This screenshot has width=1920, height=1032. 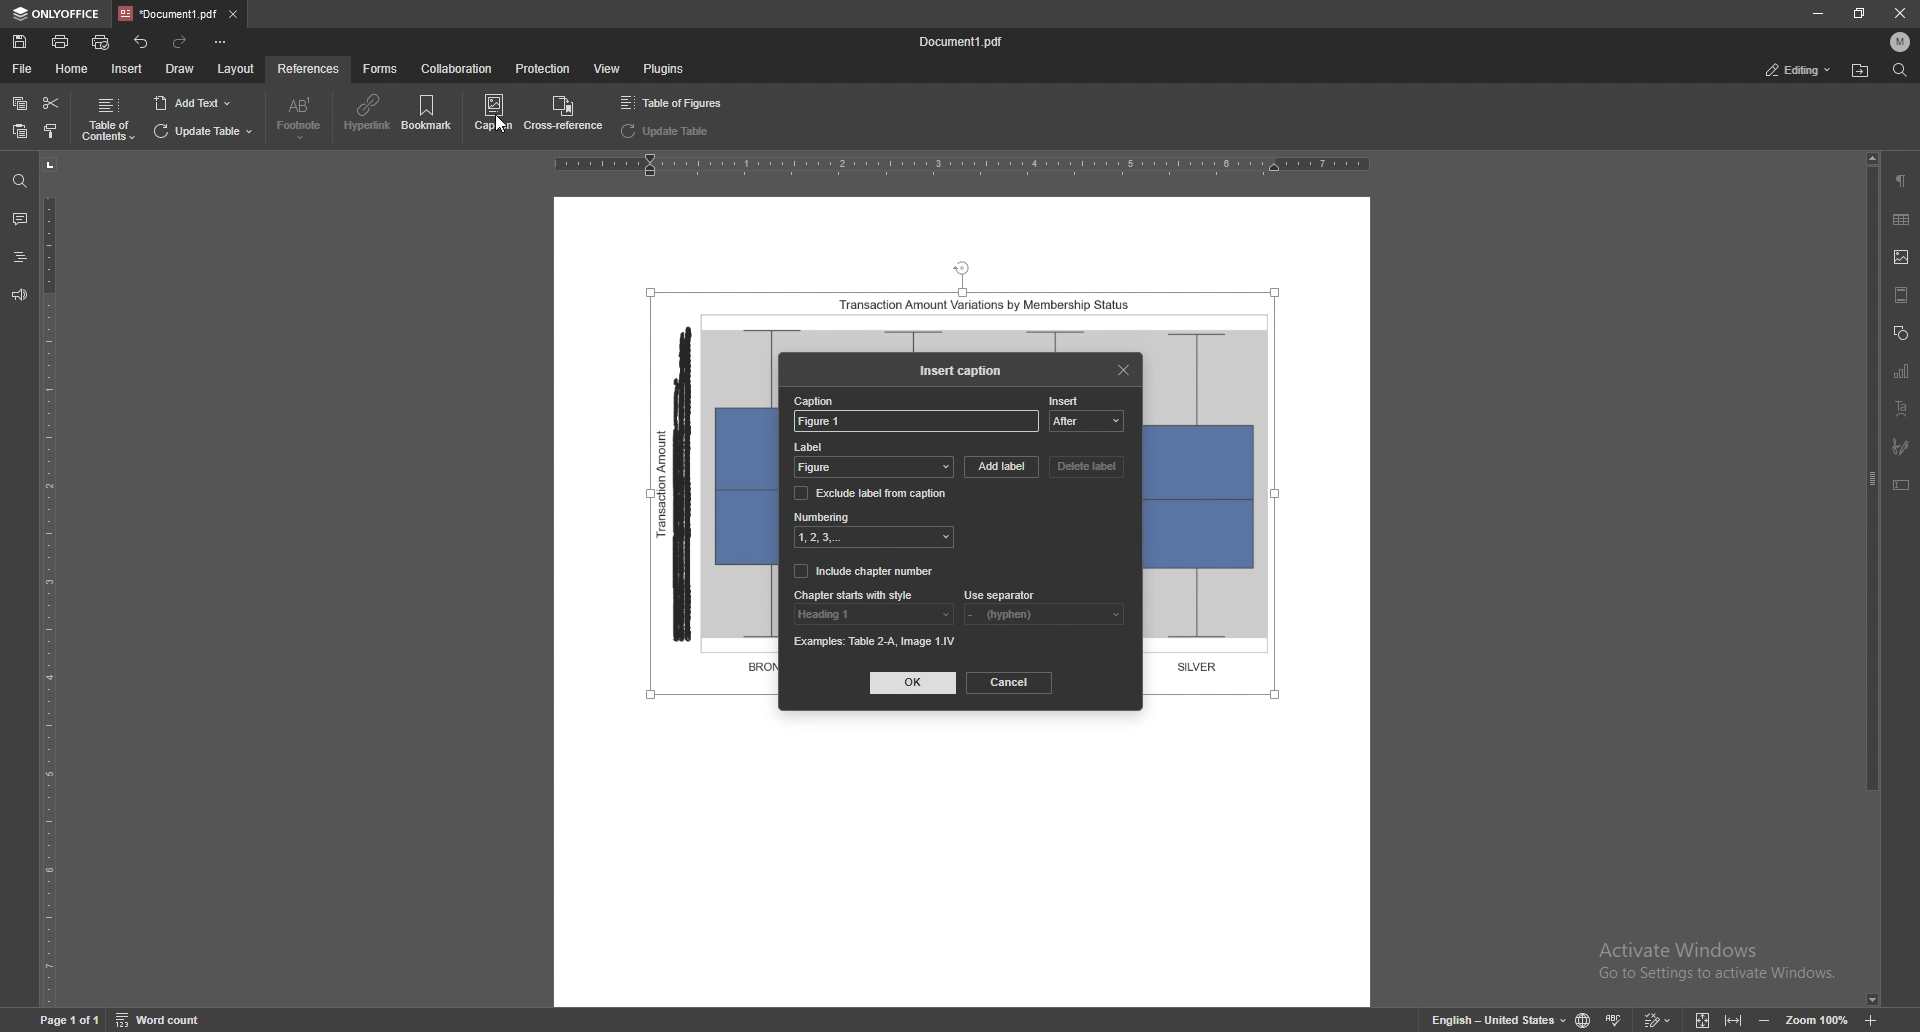 What do you see at coordinates (18, 217) in the screenshot?
I see `comments` at bounding box center [18, 217].